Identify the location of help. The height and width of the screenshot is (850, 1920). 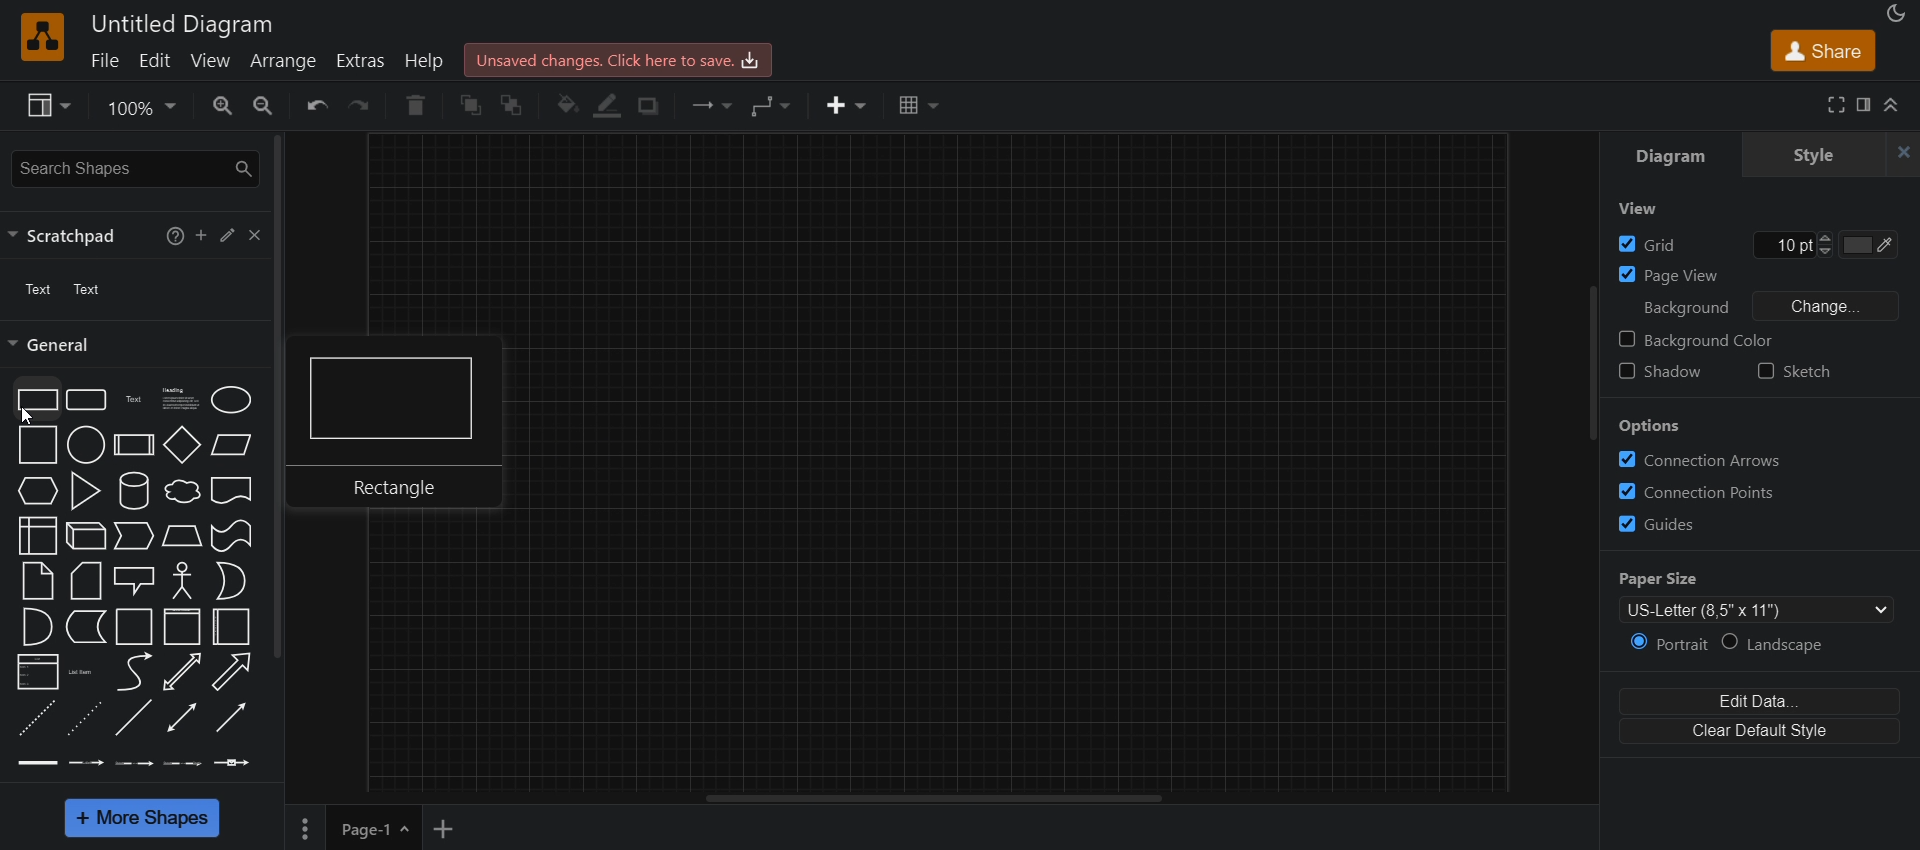
(414, 106).